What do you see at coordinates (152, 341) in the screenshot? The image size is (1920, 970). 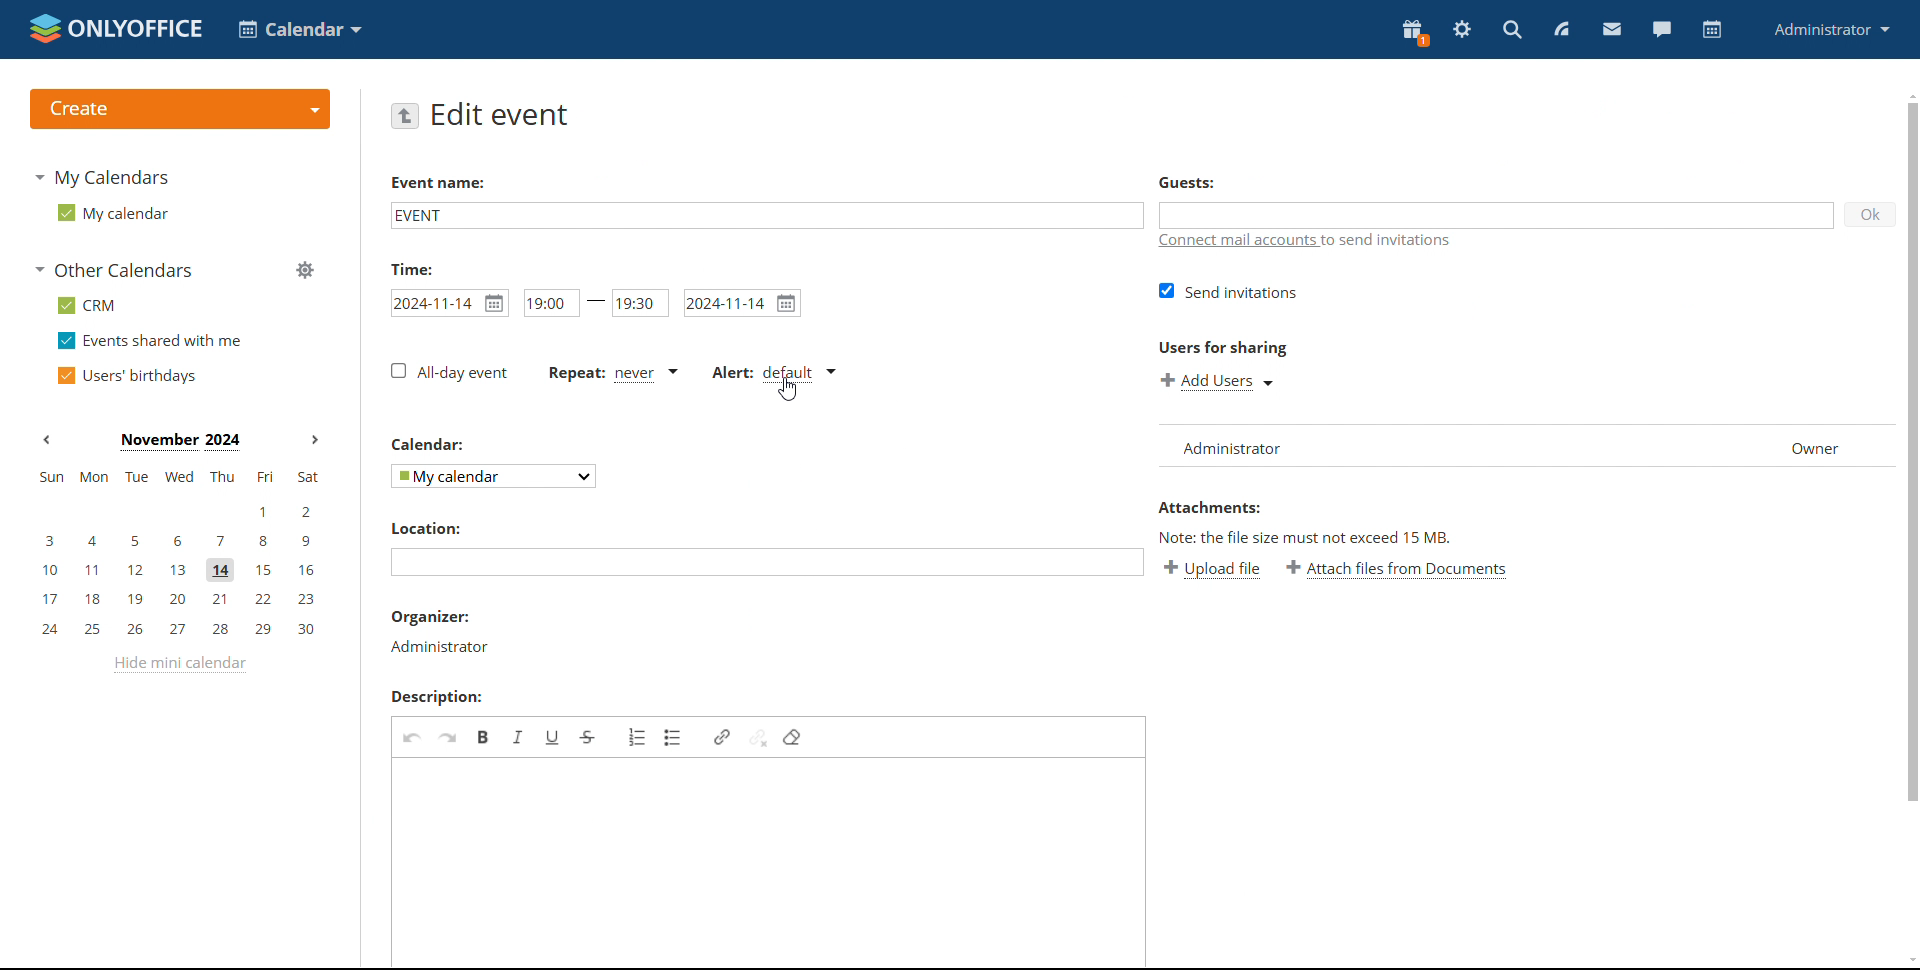 I see `events shared with me` at bounding box center [152, 341].